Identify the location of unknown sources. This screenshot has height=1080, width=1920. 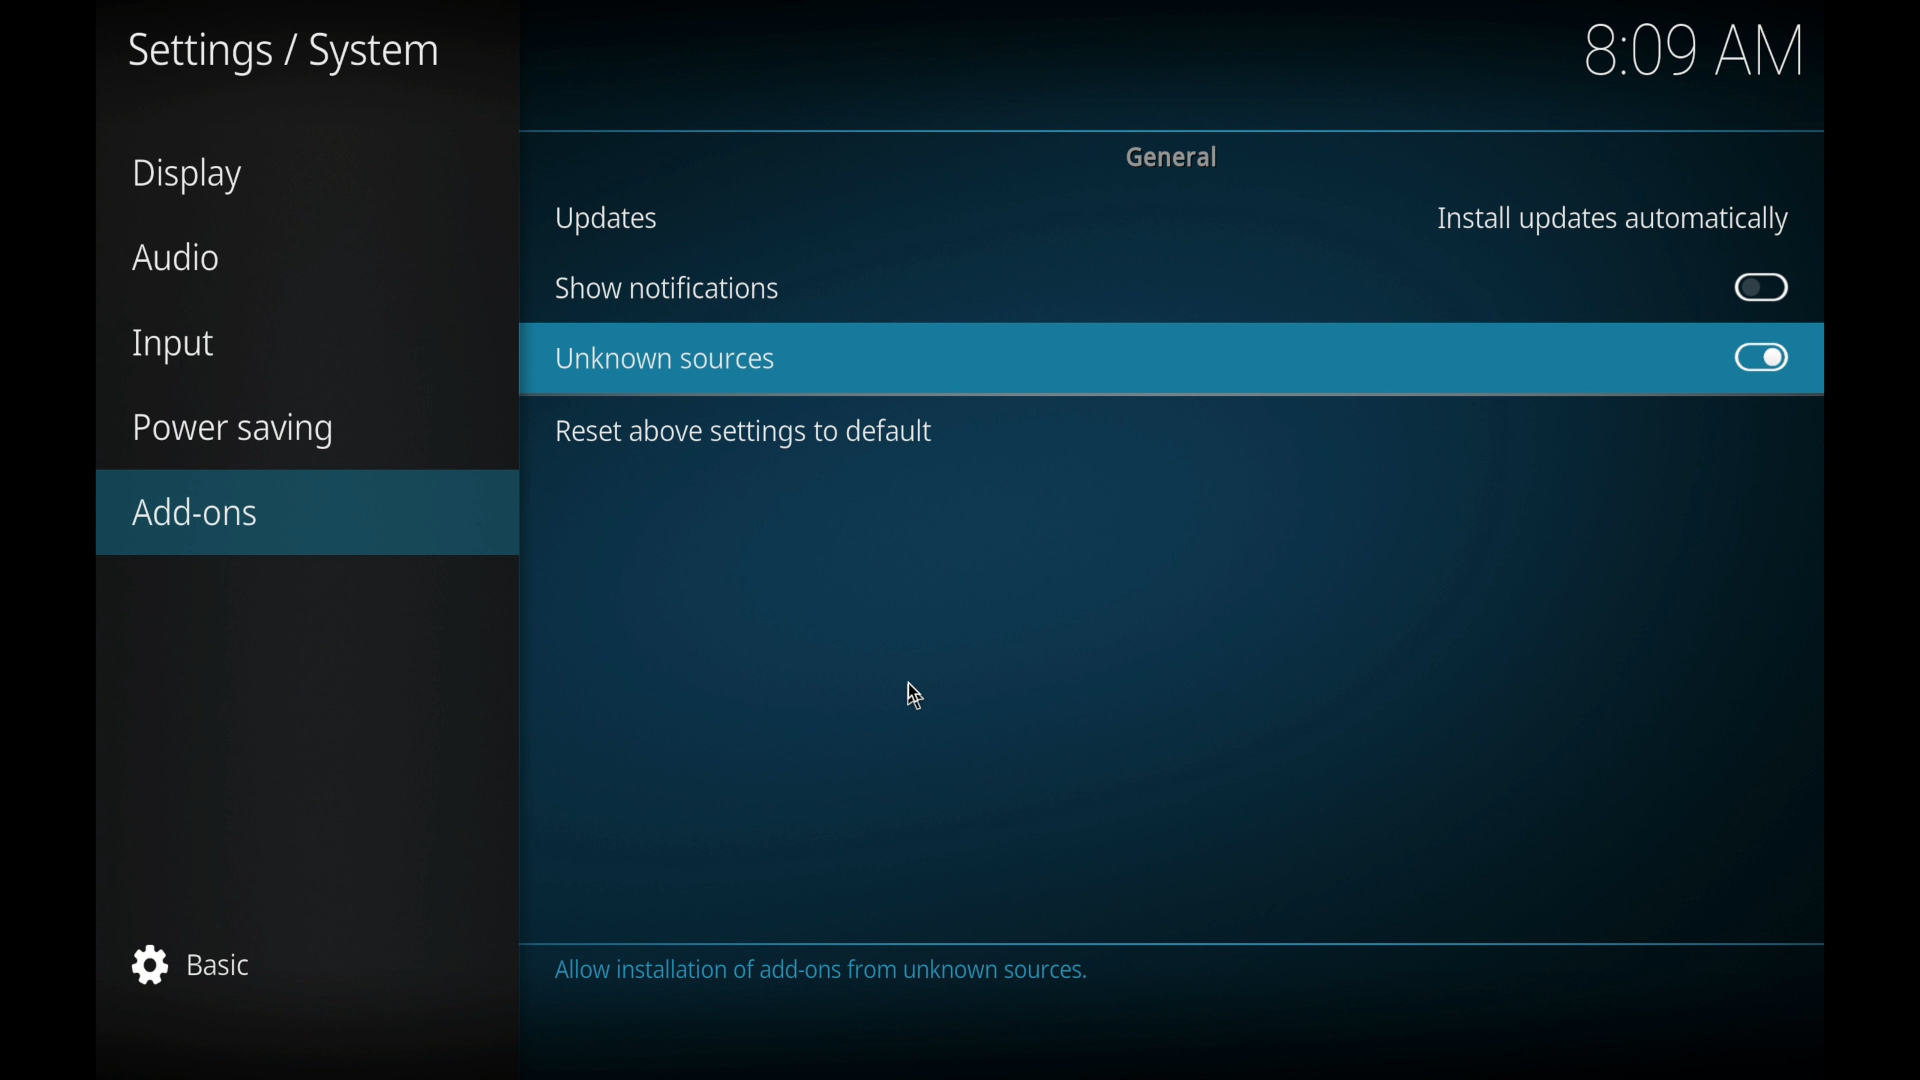
(666, 360).